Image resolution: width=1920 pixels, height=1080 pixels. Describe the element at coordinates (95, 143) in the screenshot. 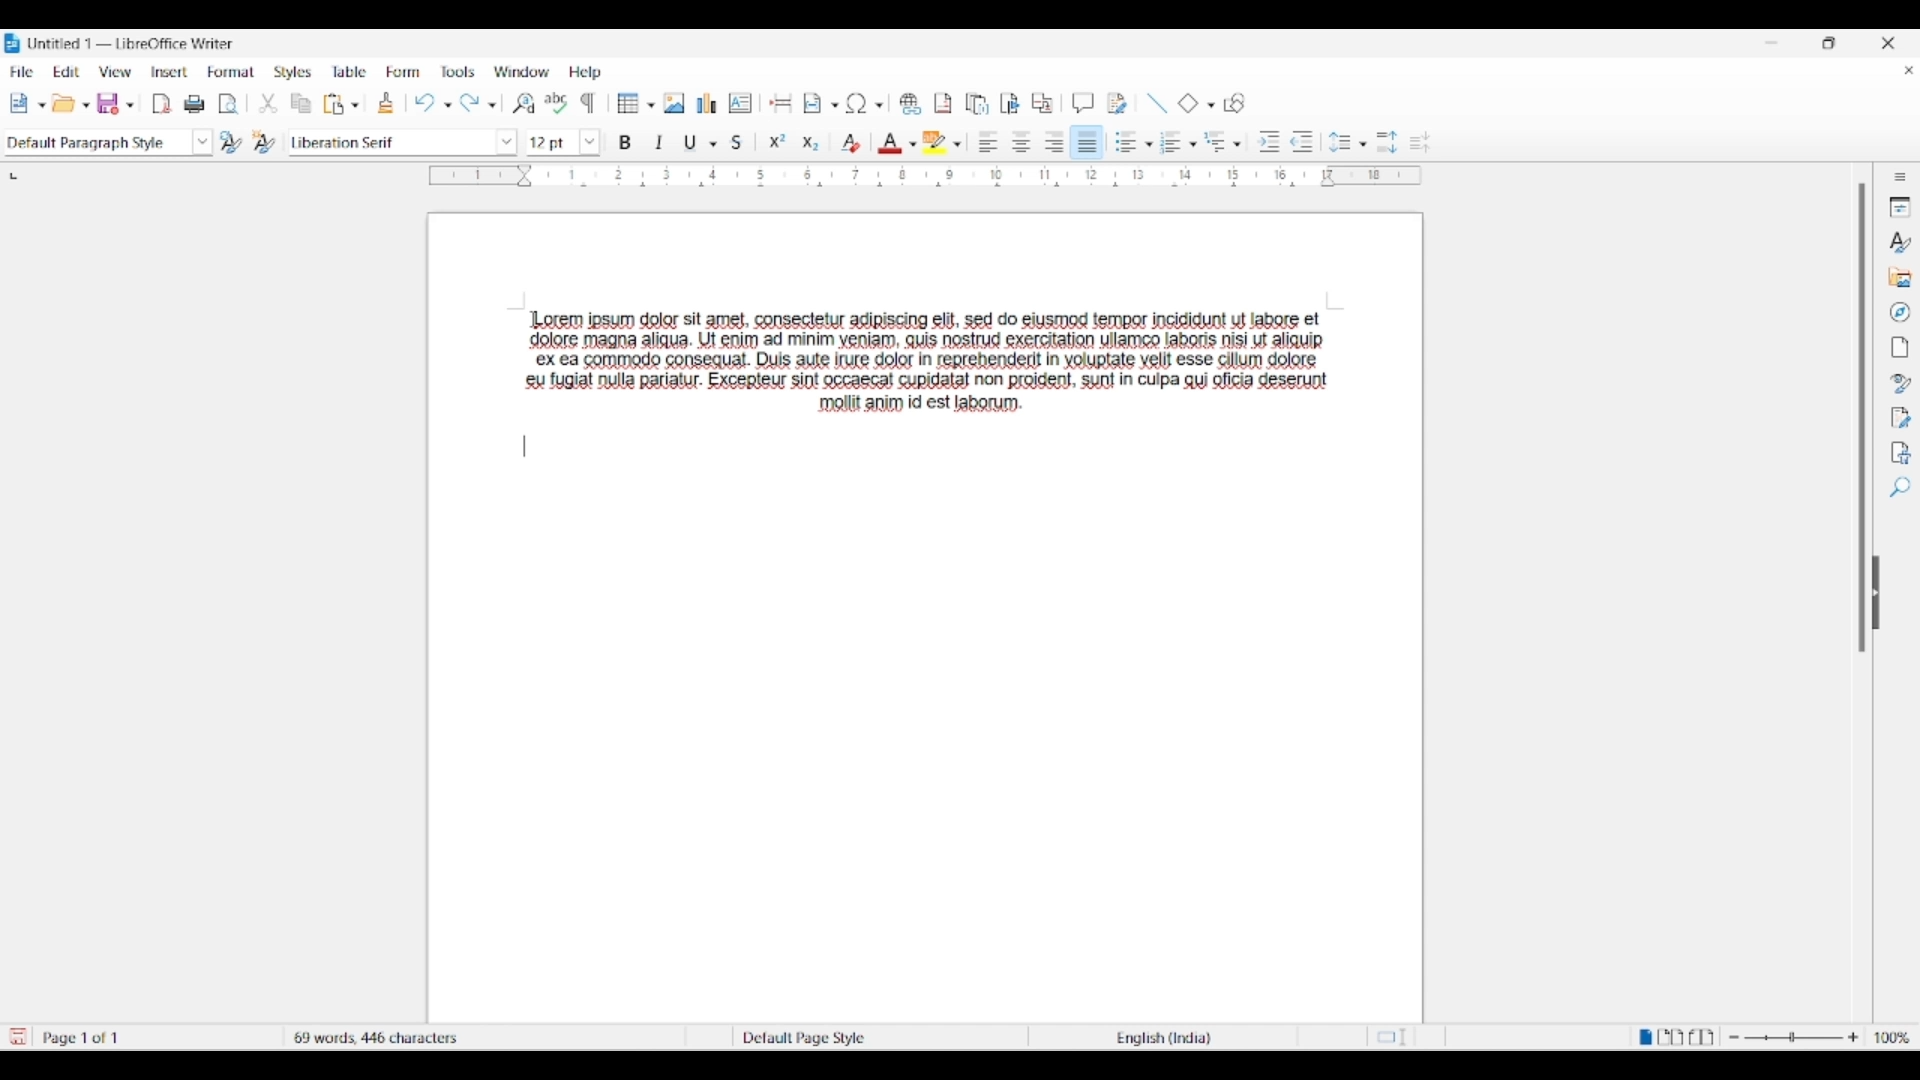

I see `Manually enter paragraph style` at that location.